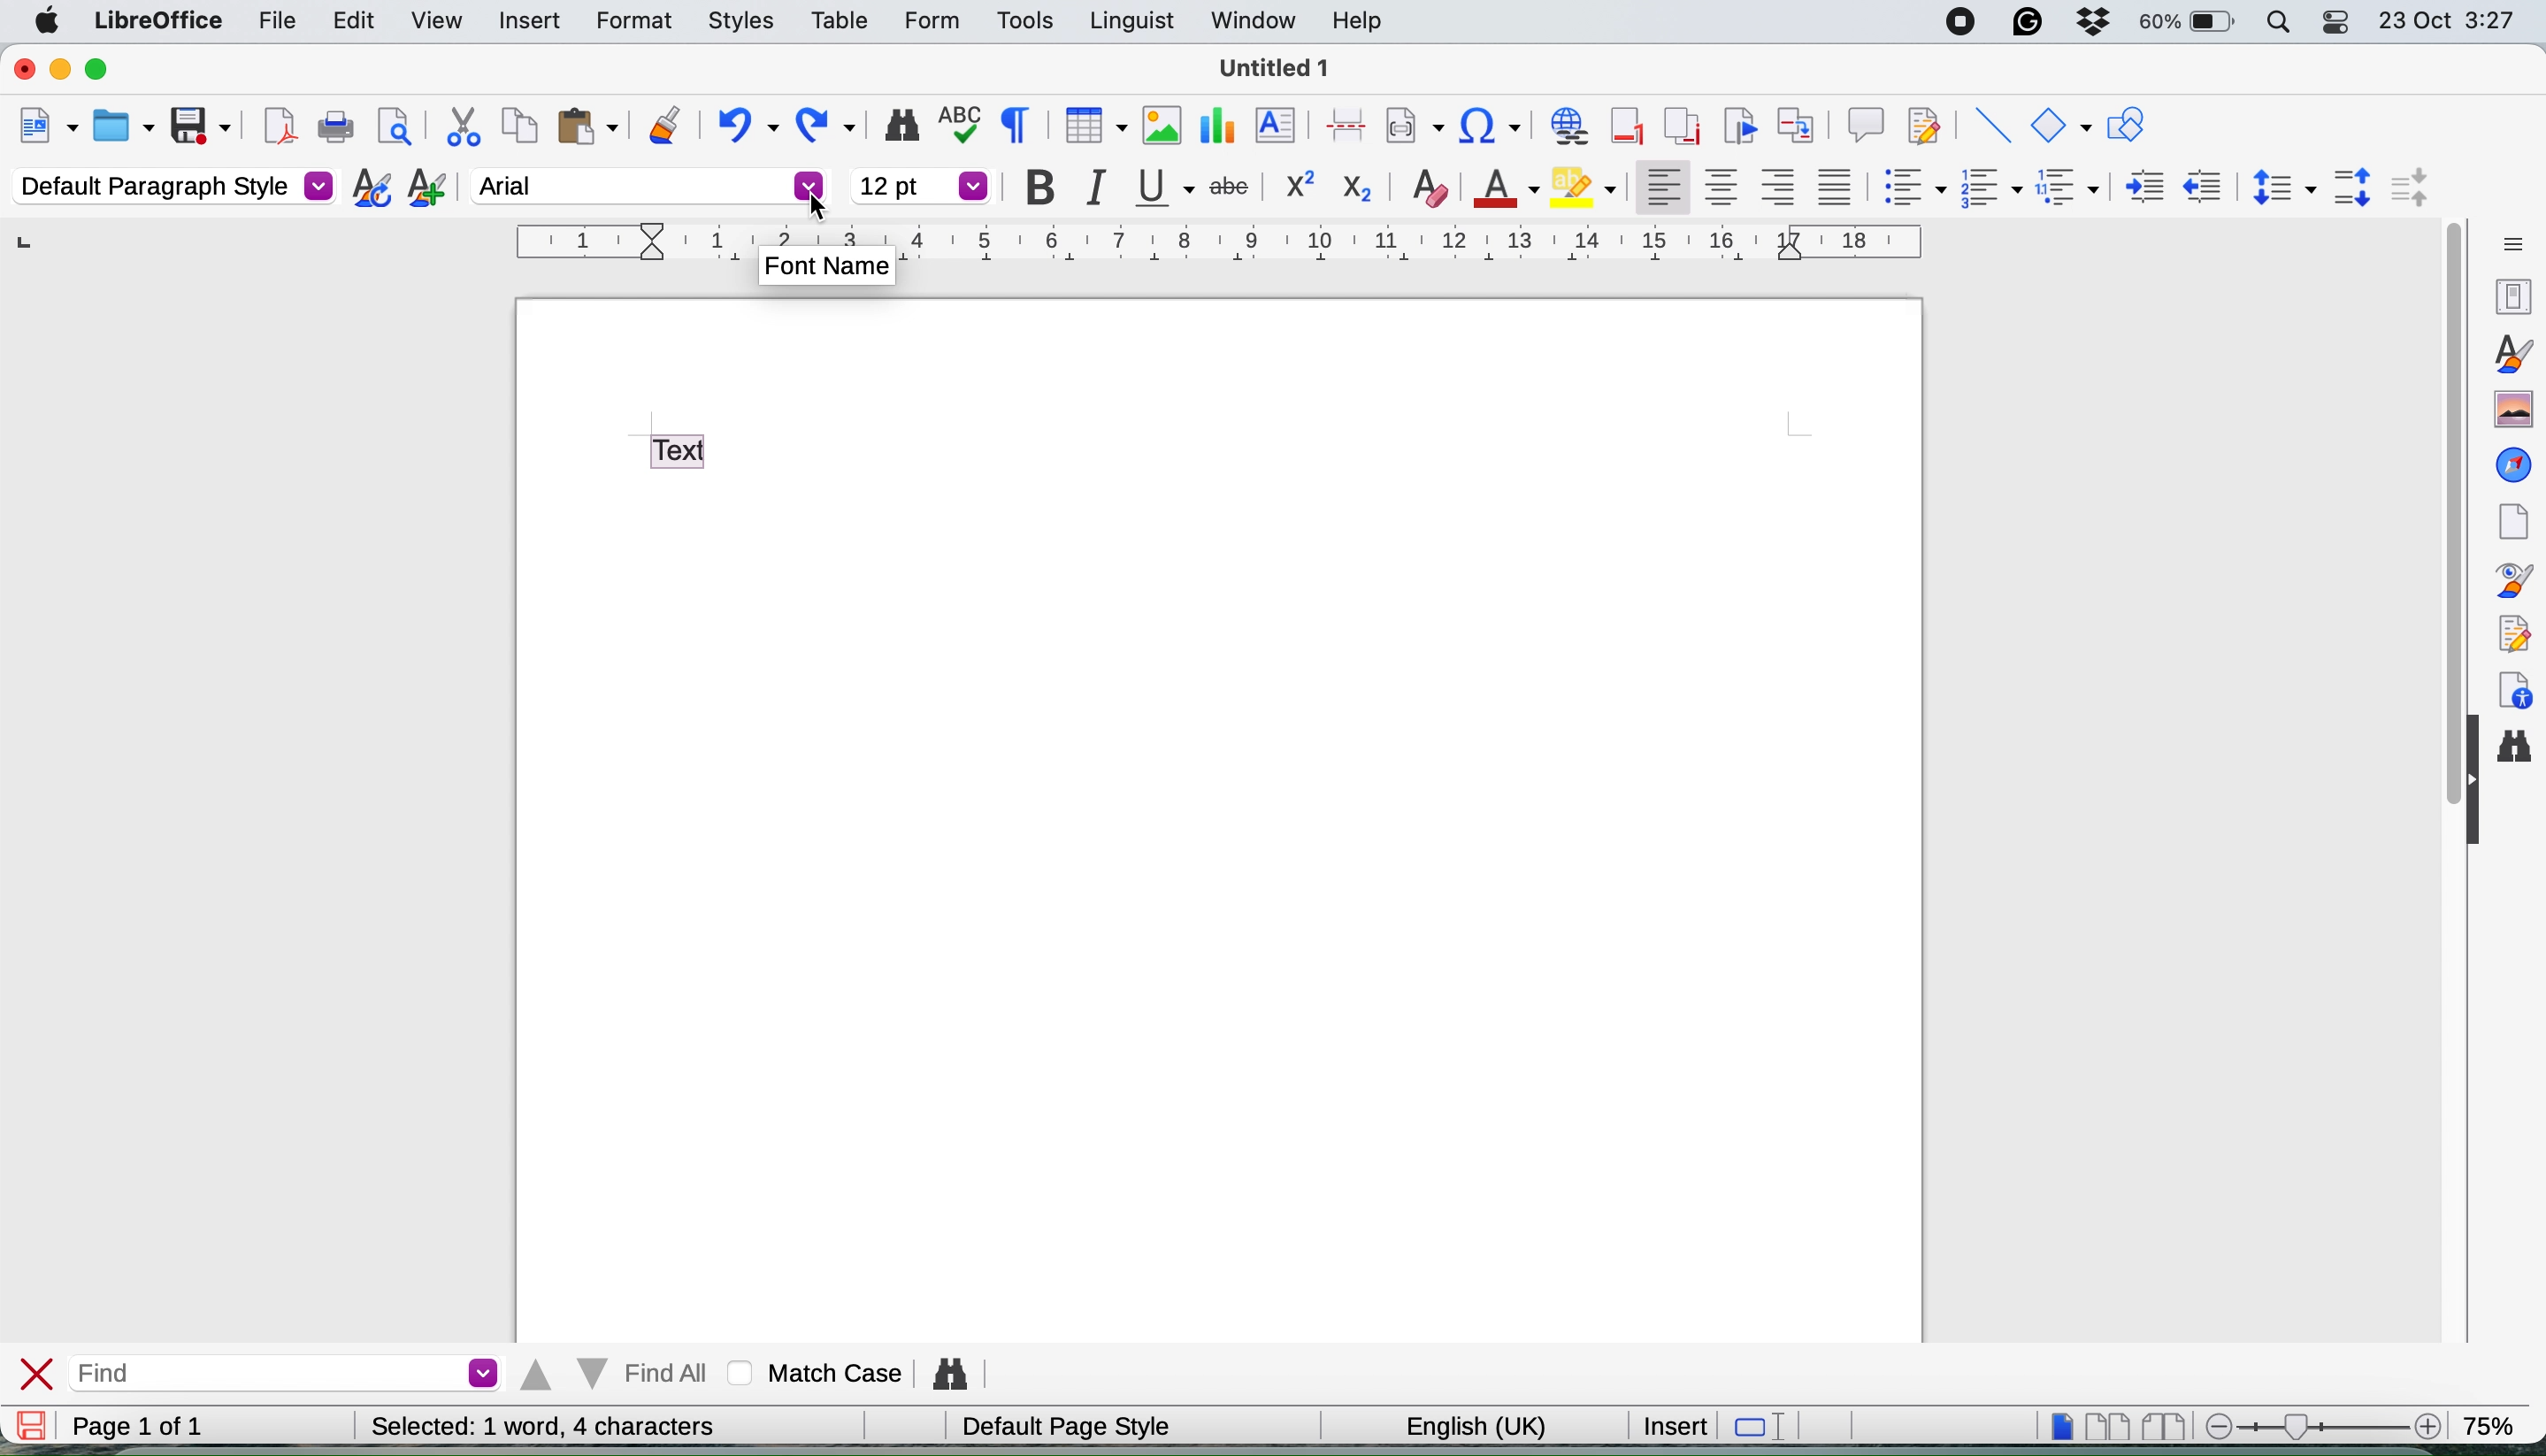 The height and width of the screenshot is (1456, 2546). Describe the element at coordinates (1032, 184) in the screenshot. I see `bold` at that location.